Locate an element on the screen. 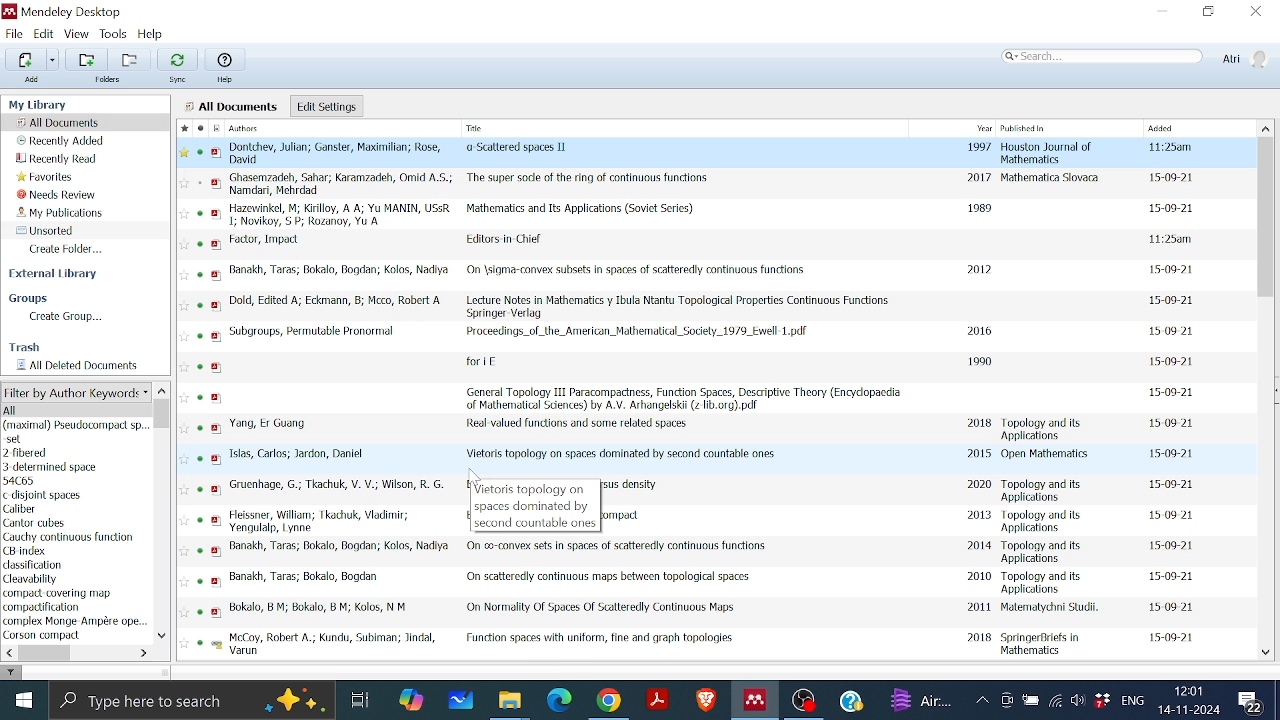 The image size is (1280, 720). View is located at coordinates (77, 34).